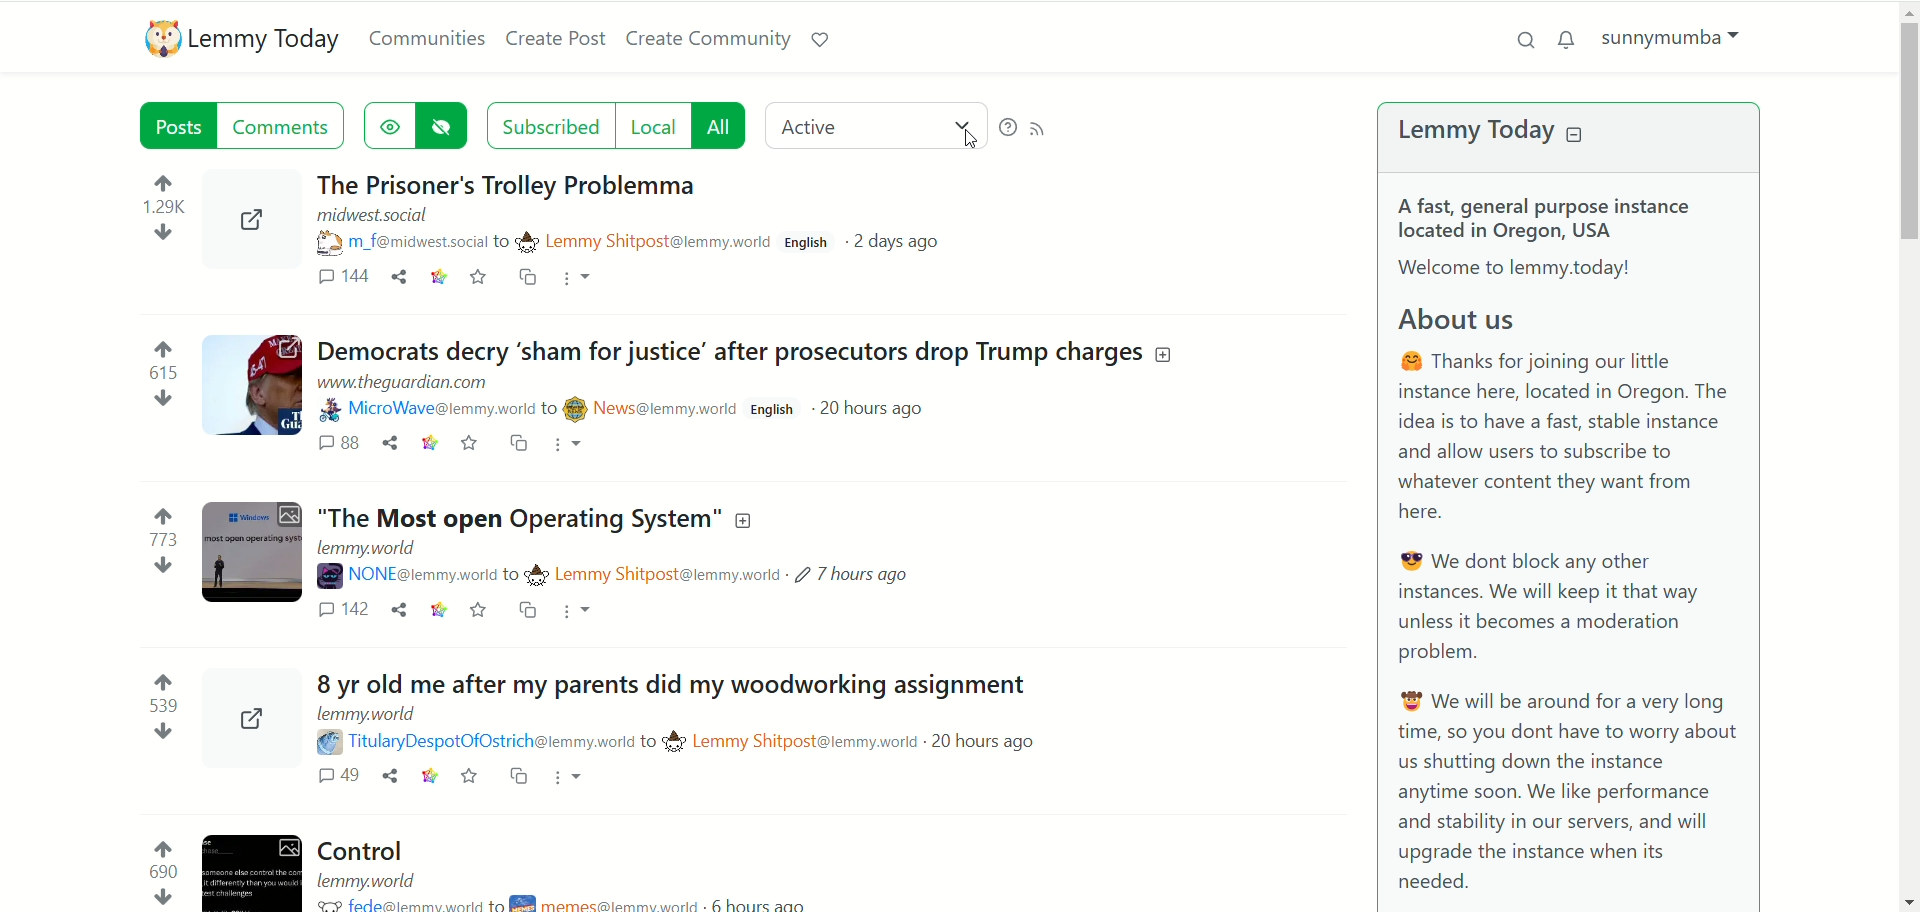  What do you see at coordinates (981, 741) in the screenshot?
I see `20 hours ago` at bounding box center [981, 741].